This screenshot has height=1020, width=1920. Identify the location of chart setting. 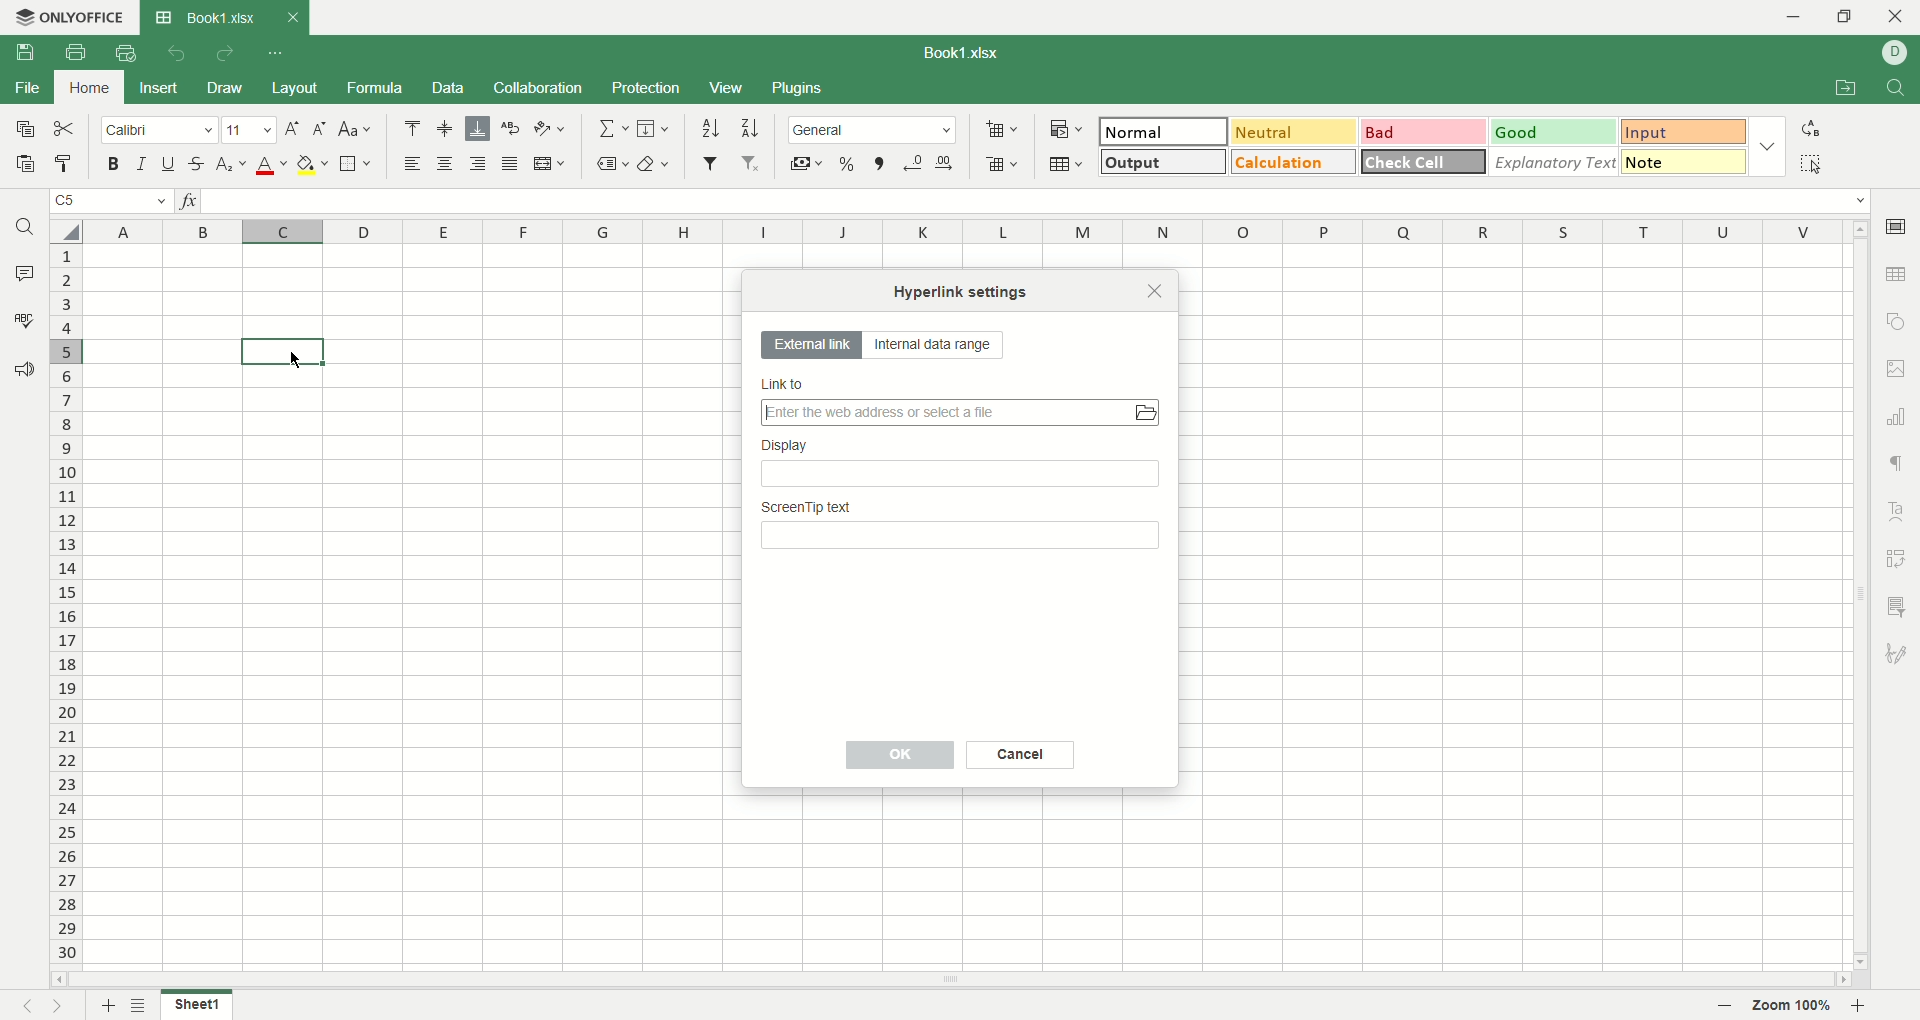
(1900, 417).